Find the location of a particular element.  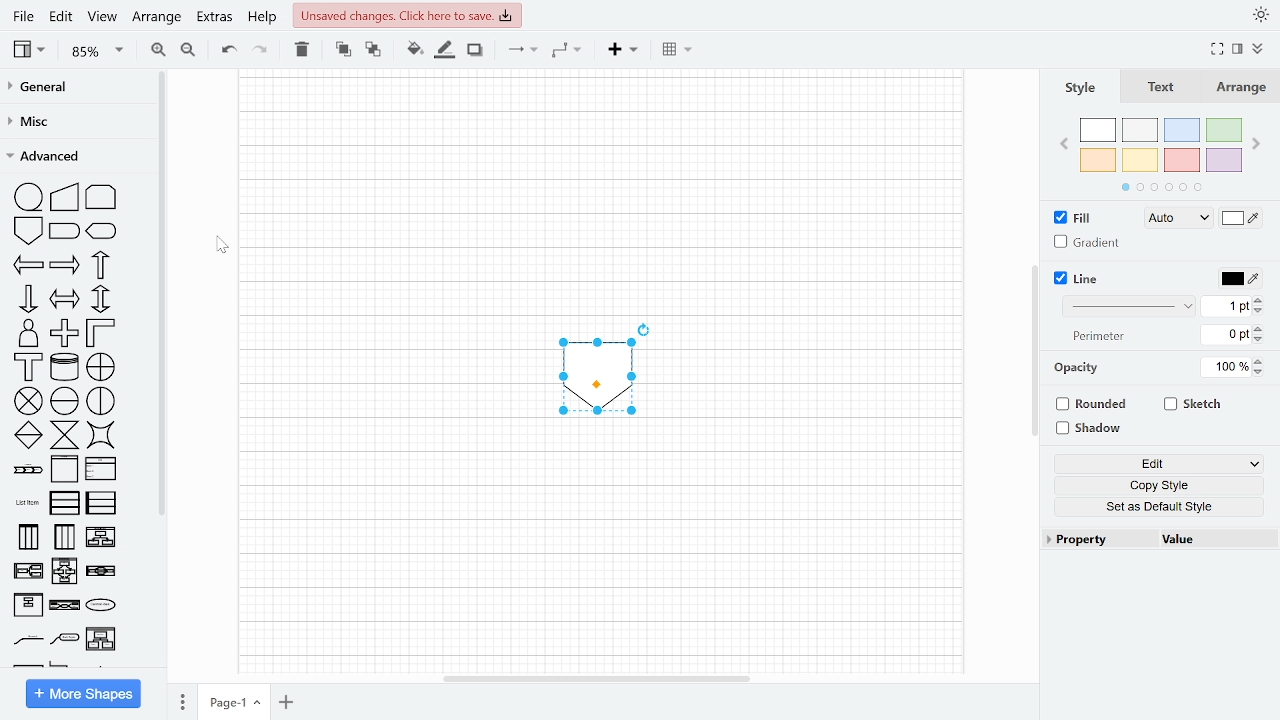

mind map is located at coordinates (29, 606).